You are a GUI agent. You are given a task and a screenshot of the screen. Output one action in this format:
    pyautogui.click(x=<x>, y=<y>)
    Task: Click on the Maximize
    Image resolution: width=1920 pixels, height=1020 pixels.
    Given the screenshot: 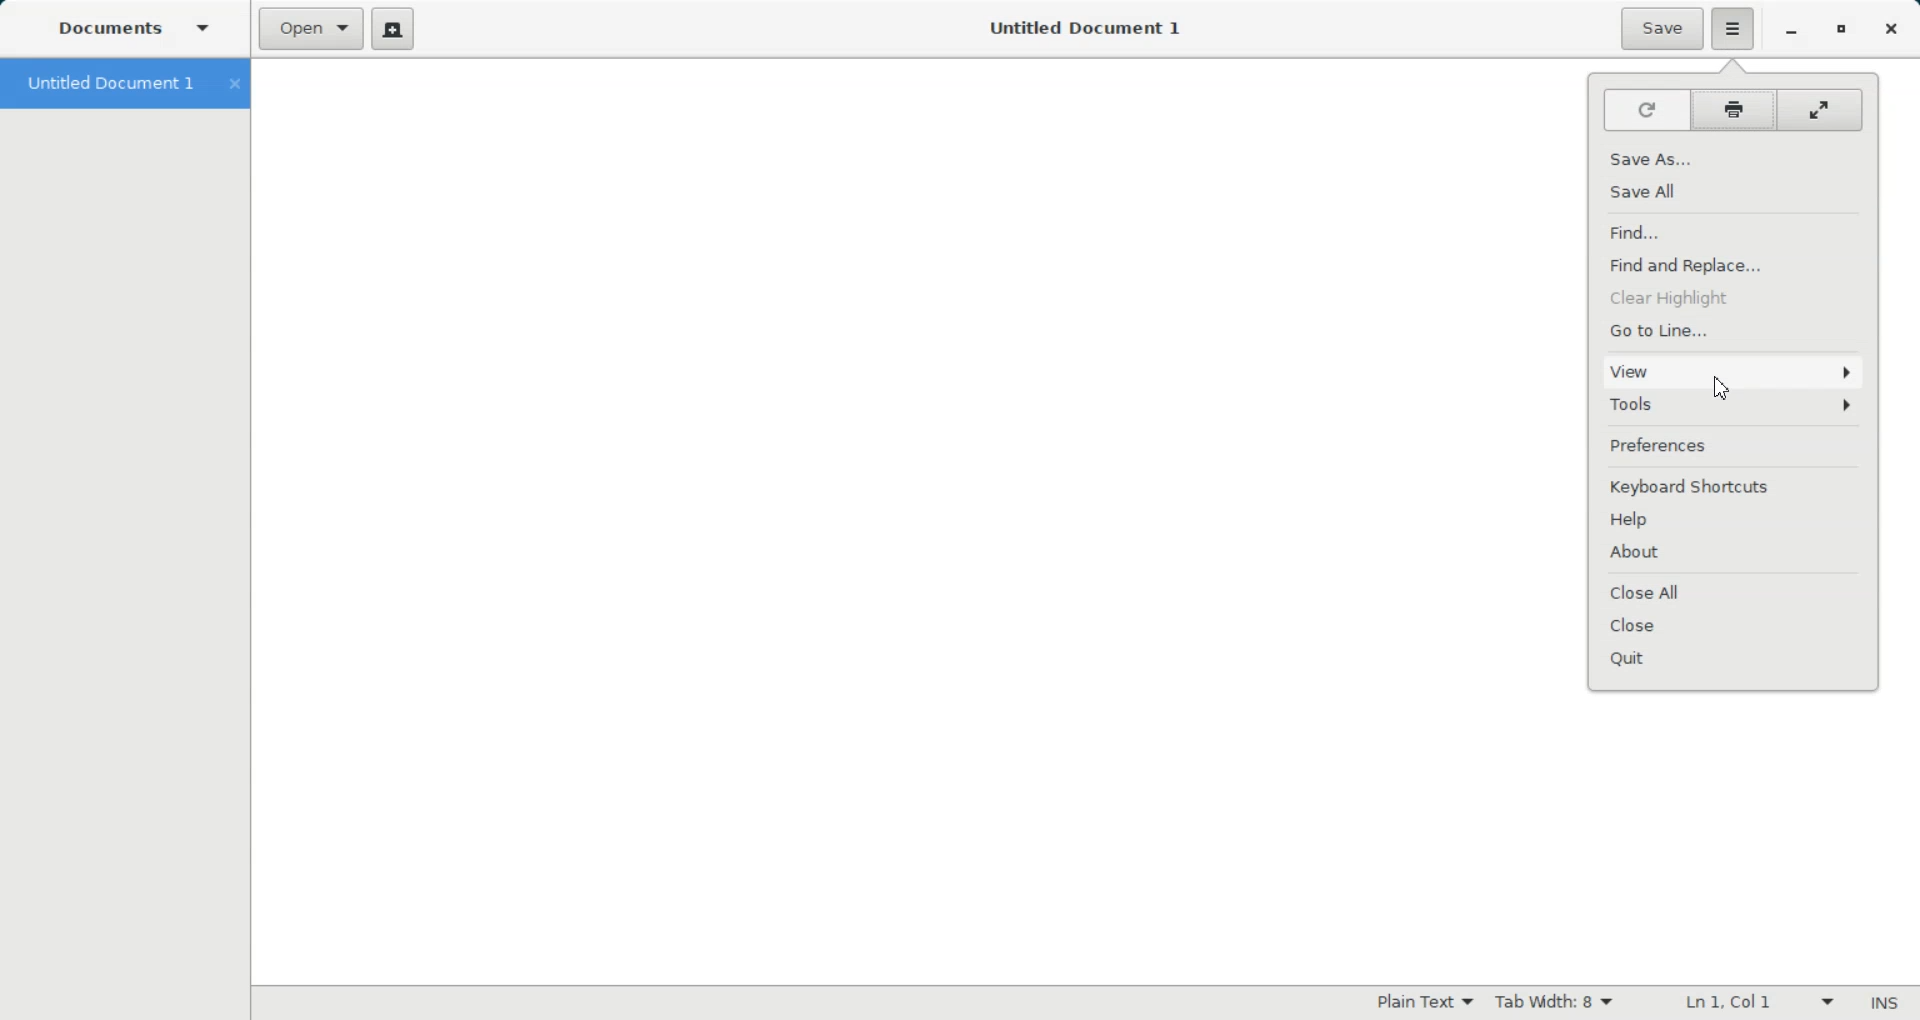 What is the action you would take?
    pyautogui.click(x=1843, y=29)
    